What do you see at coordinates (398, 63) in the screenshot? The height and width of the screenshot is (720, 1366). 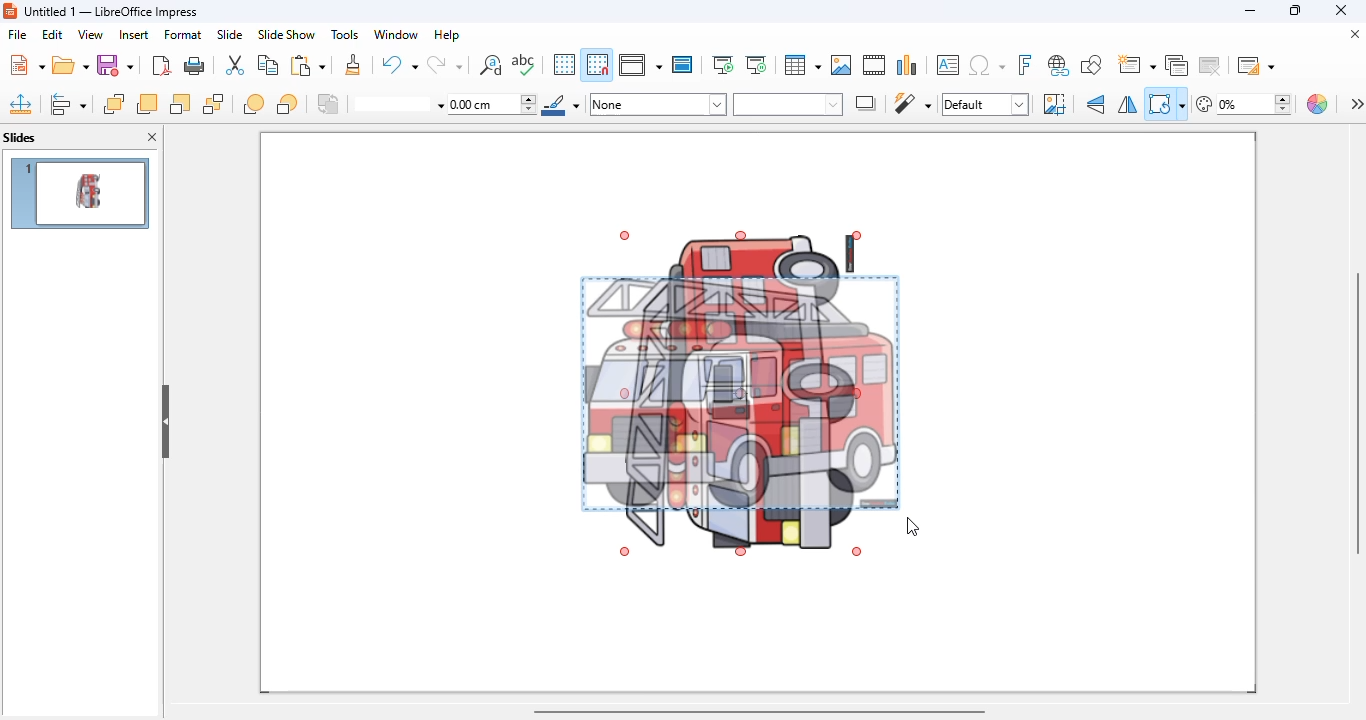 I see `undo` at bounding box center [398, 63].